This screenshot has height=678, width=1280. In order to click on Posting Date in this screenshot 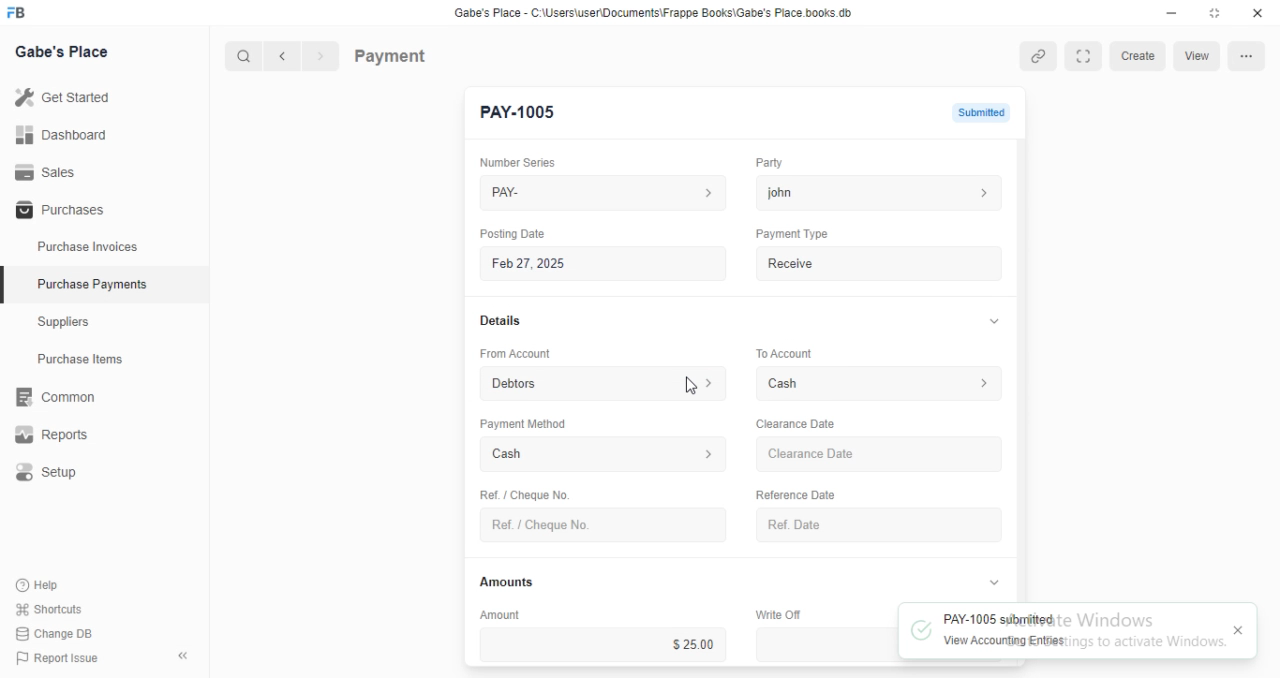, I will do `click(514, 233)`.